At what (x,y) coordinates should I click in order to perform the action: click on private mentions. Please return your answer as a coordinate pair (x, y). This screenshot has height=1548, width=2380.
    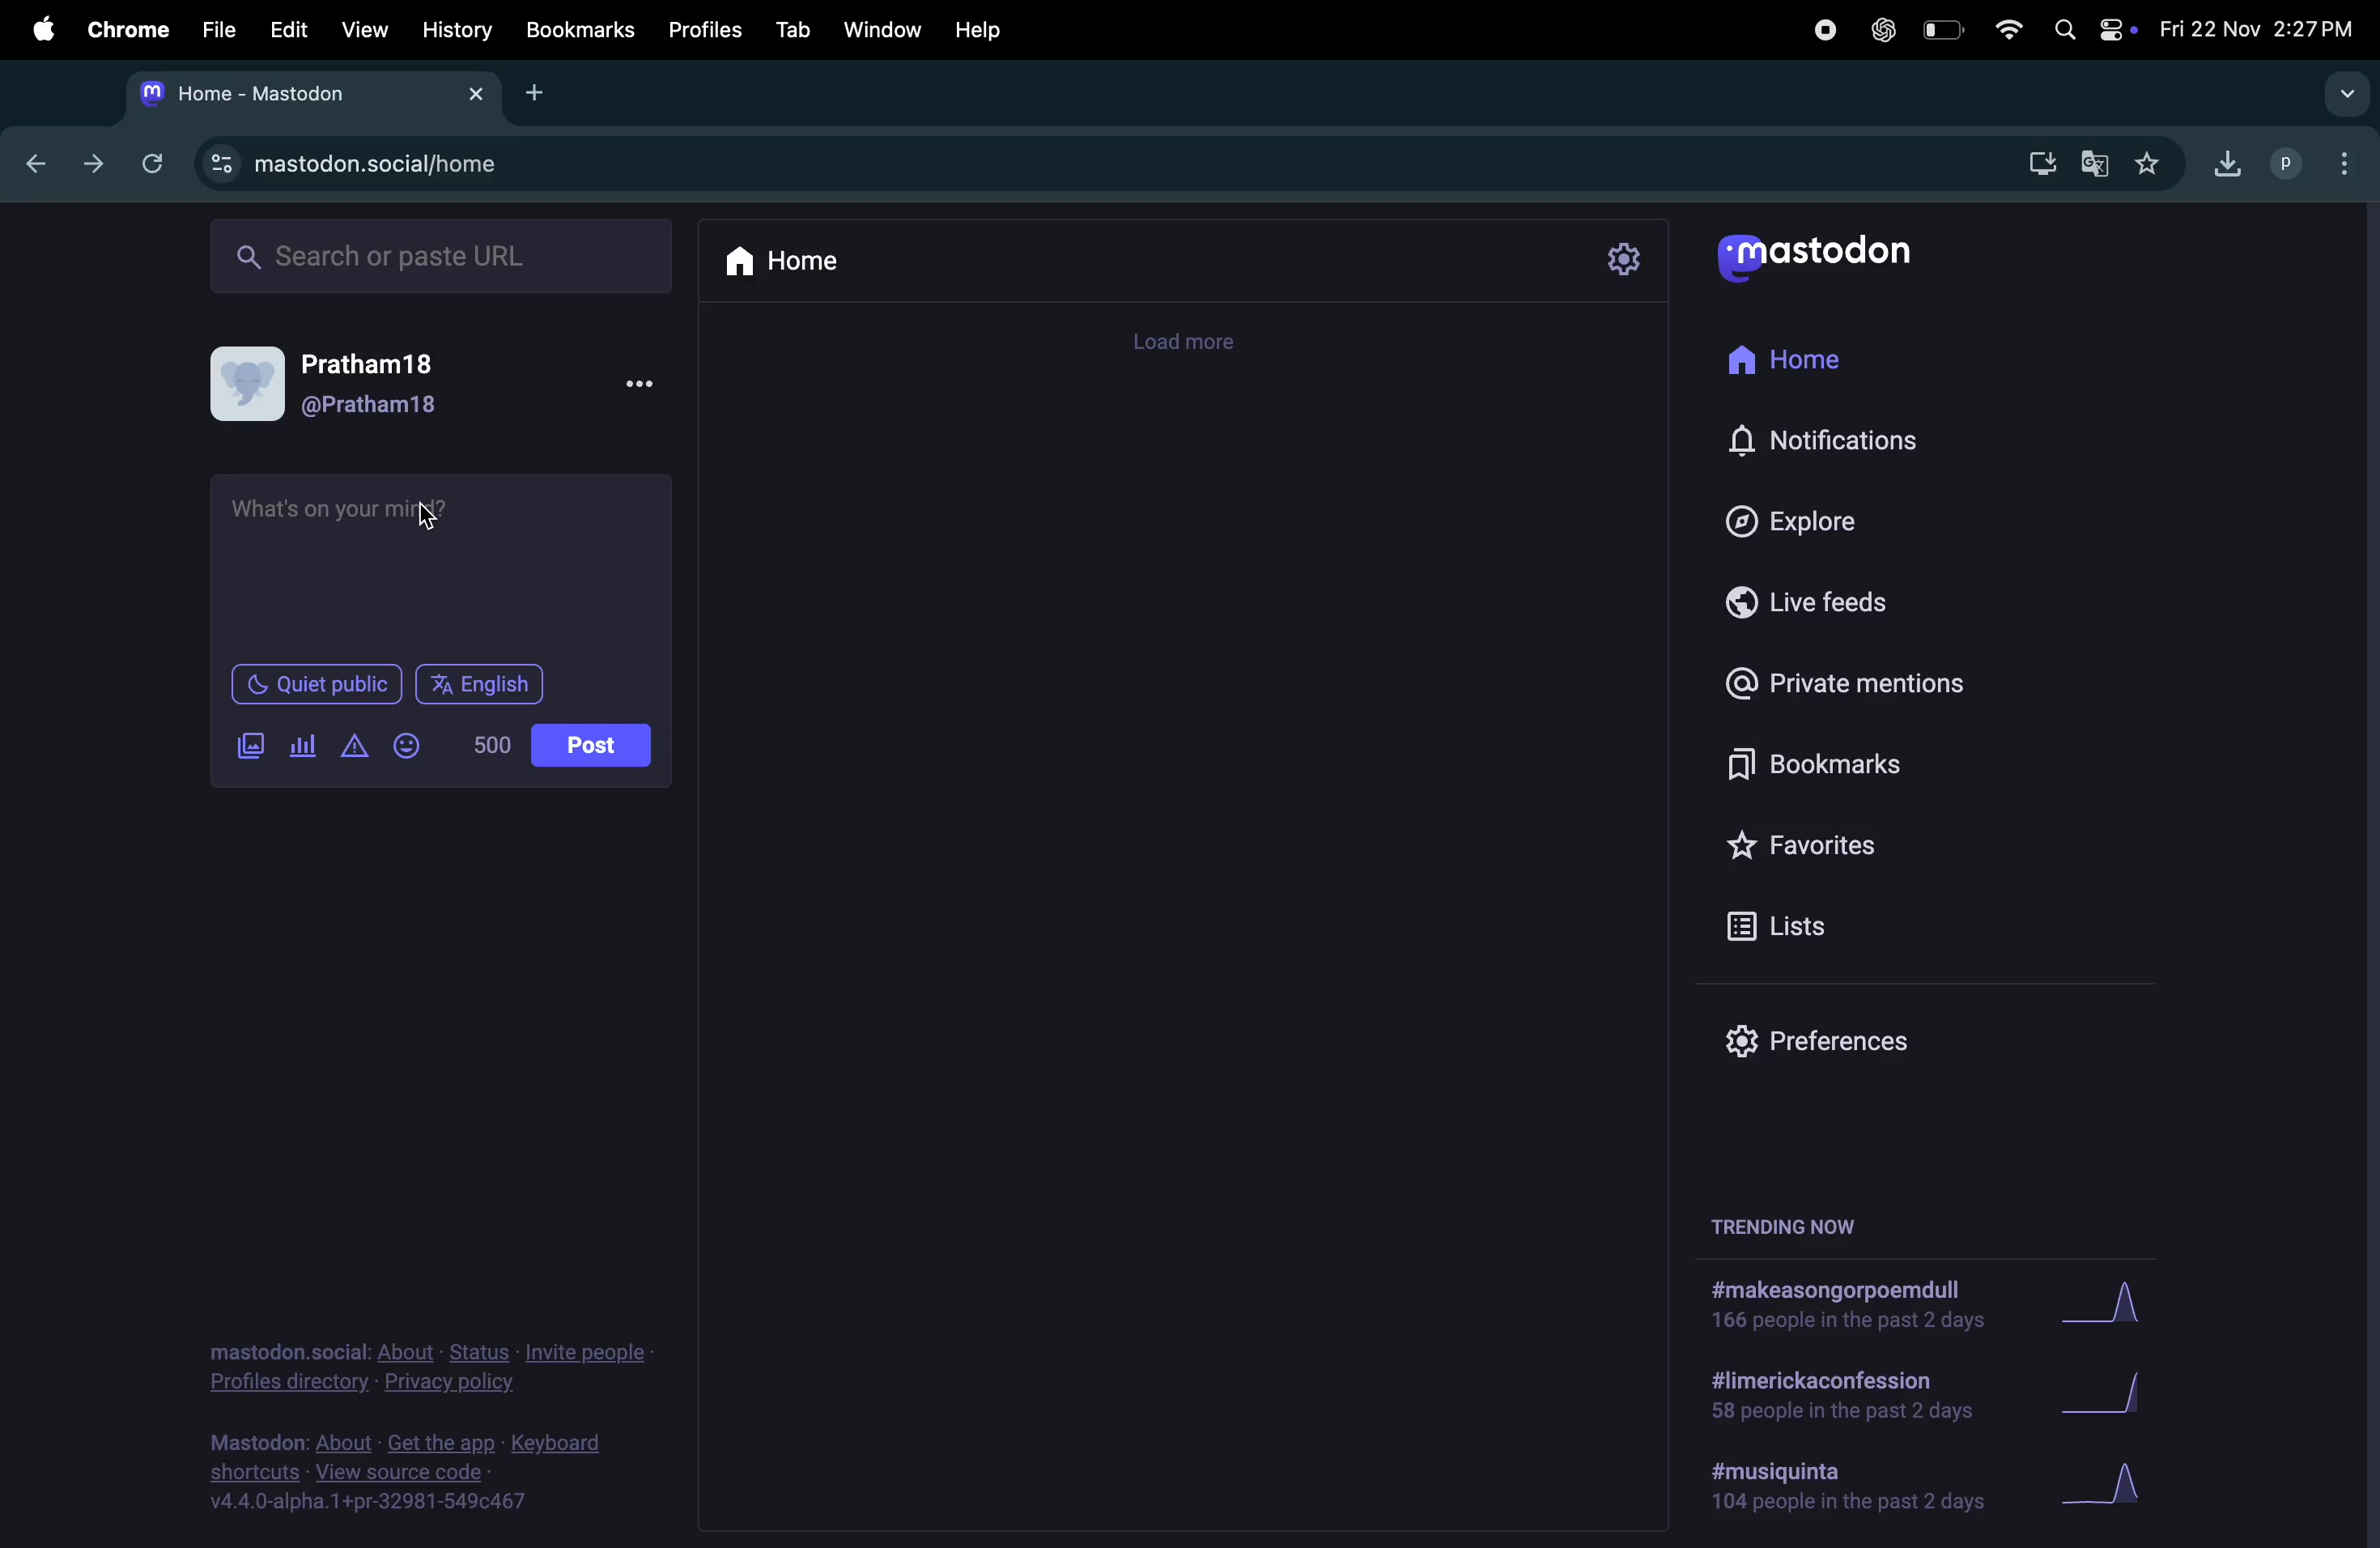
    Looking at the image, I should click on (1858, 682).